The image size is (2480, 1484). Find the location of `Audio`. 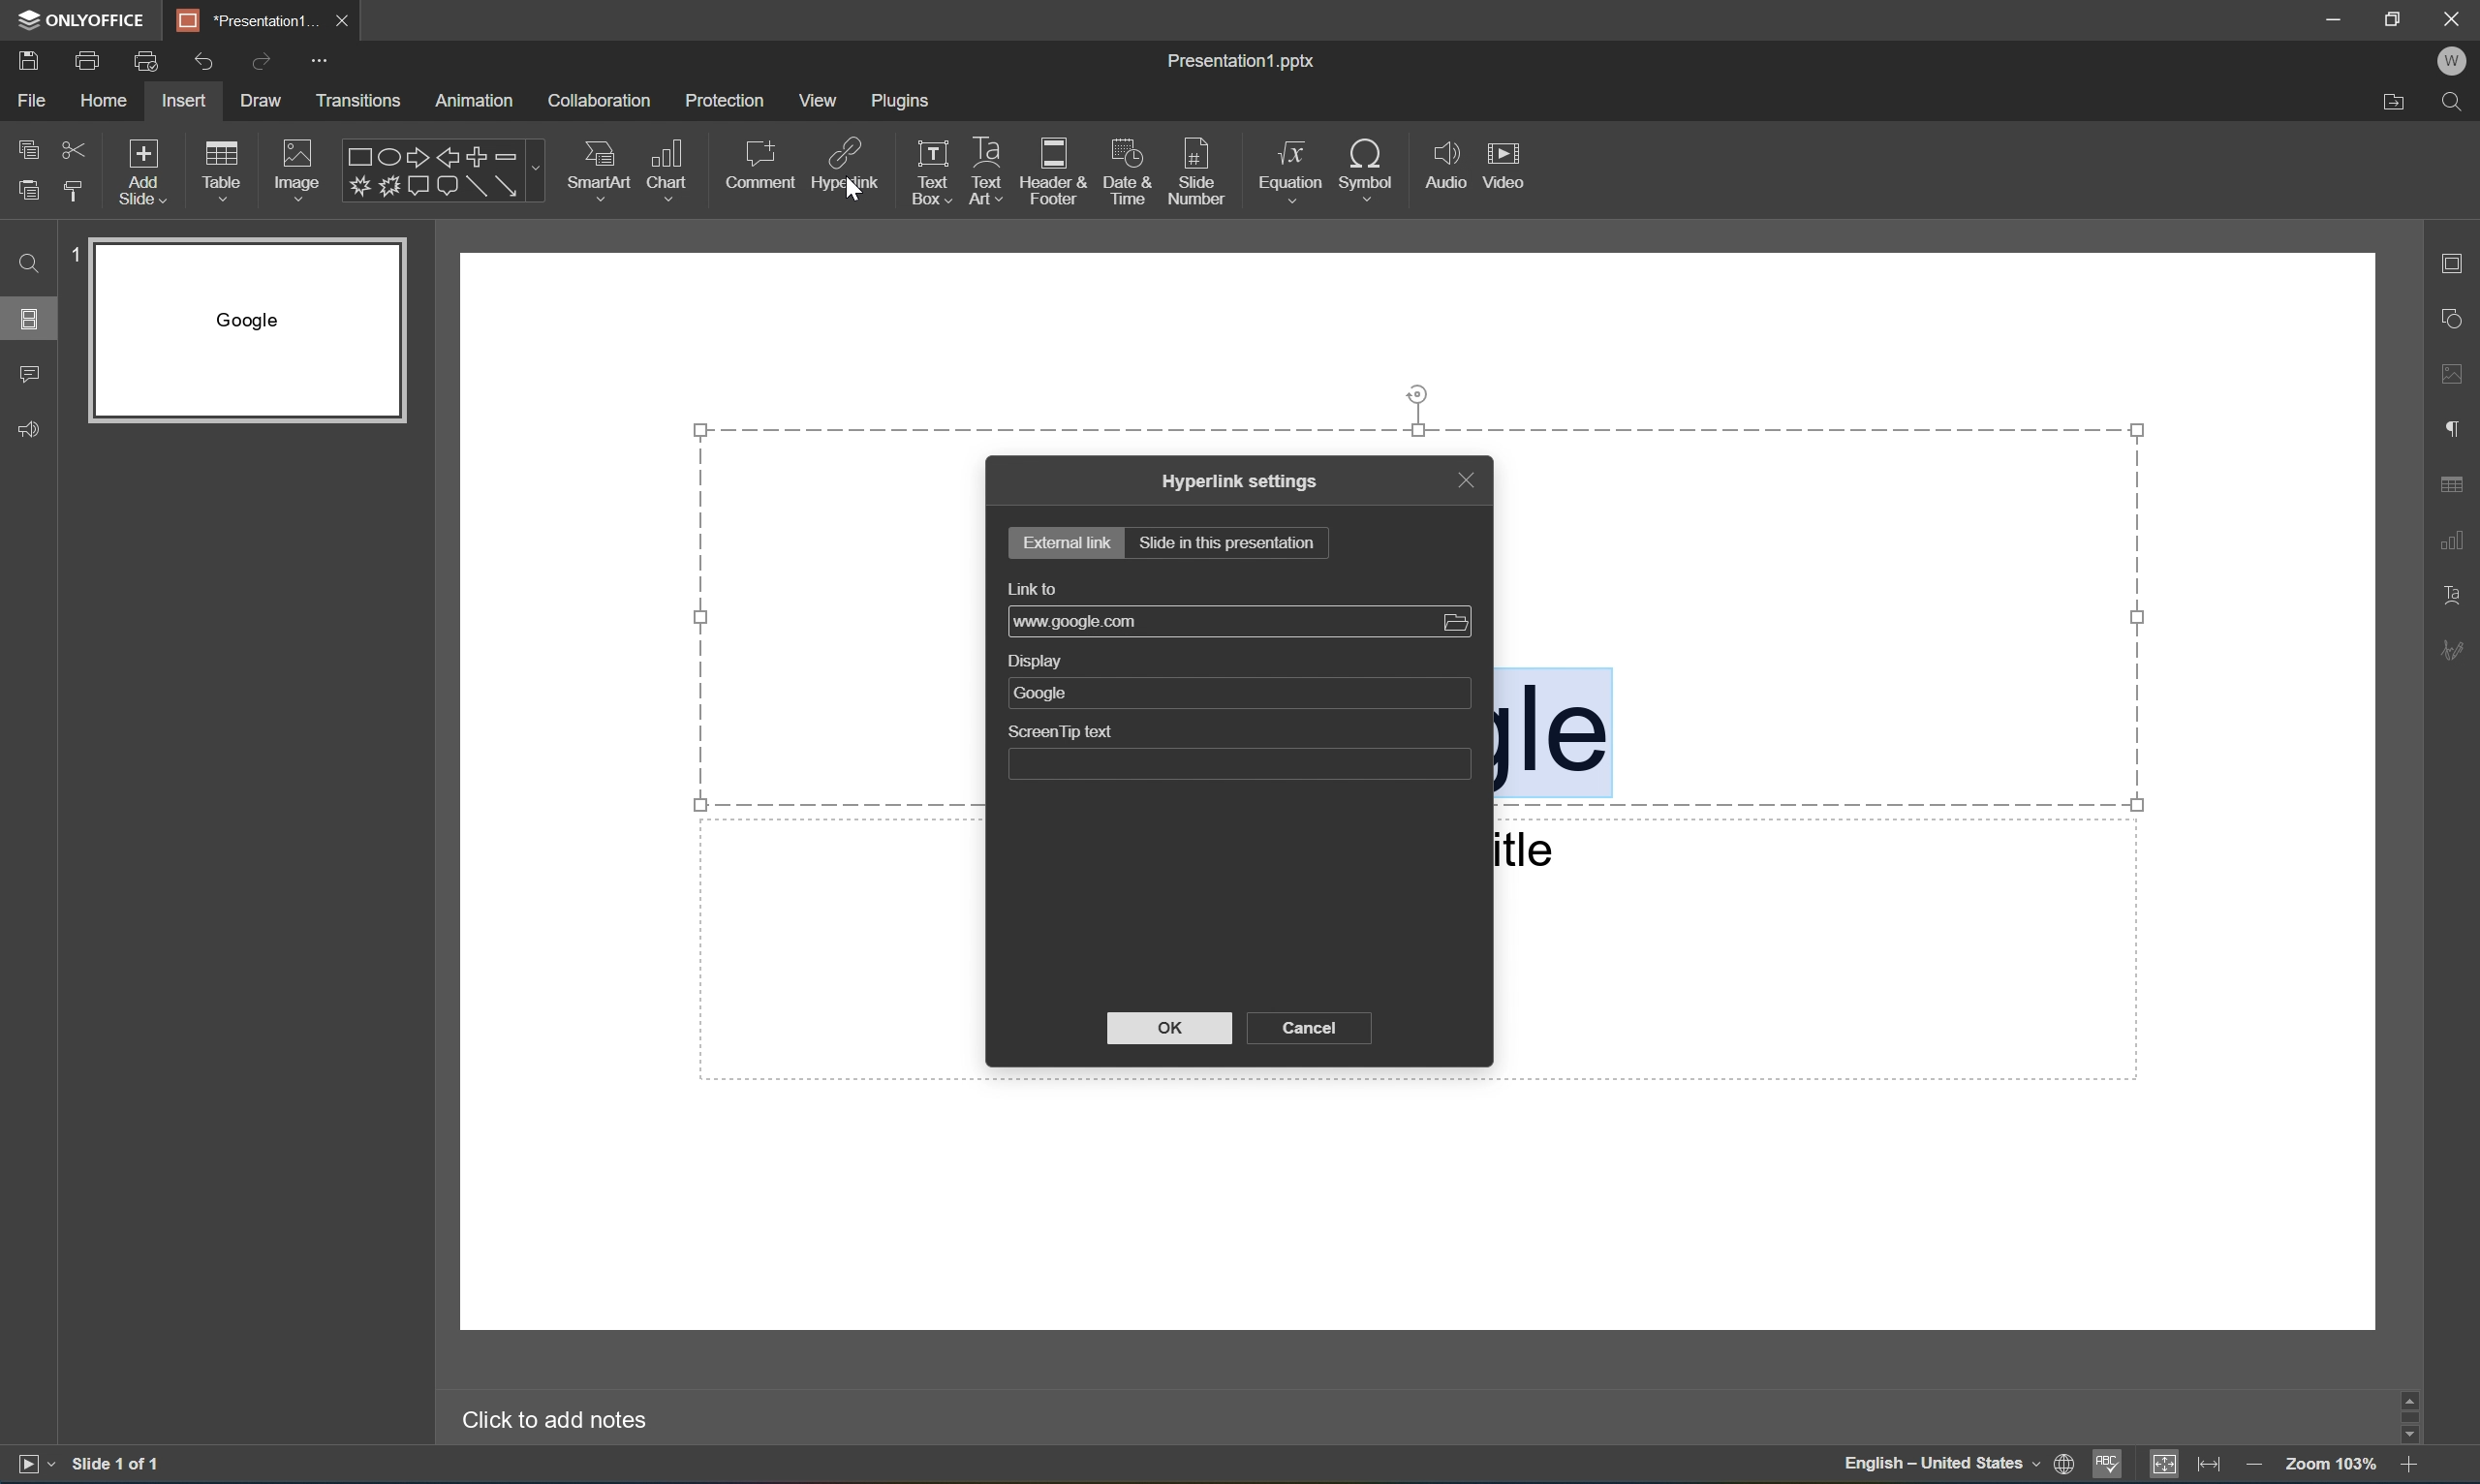

Audio is located at coordinates (1443, 159).